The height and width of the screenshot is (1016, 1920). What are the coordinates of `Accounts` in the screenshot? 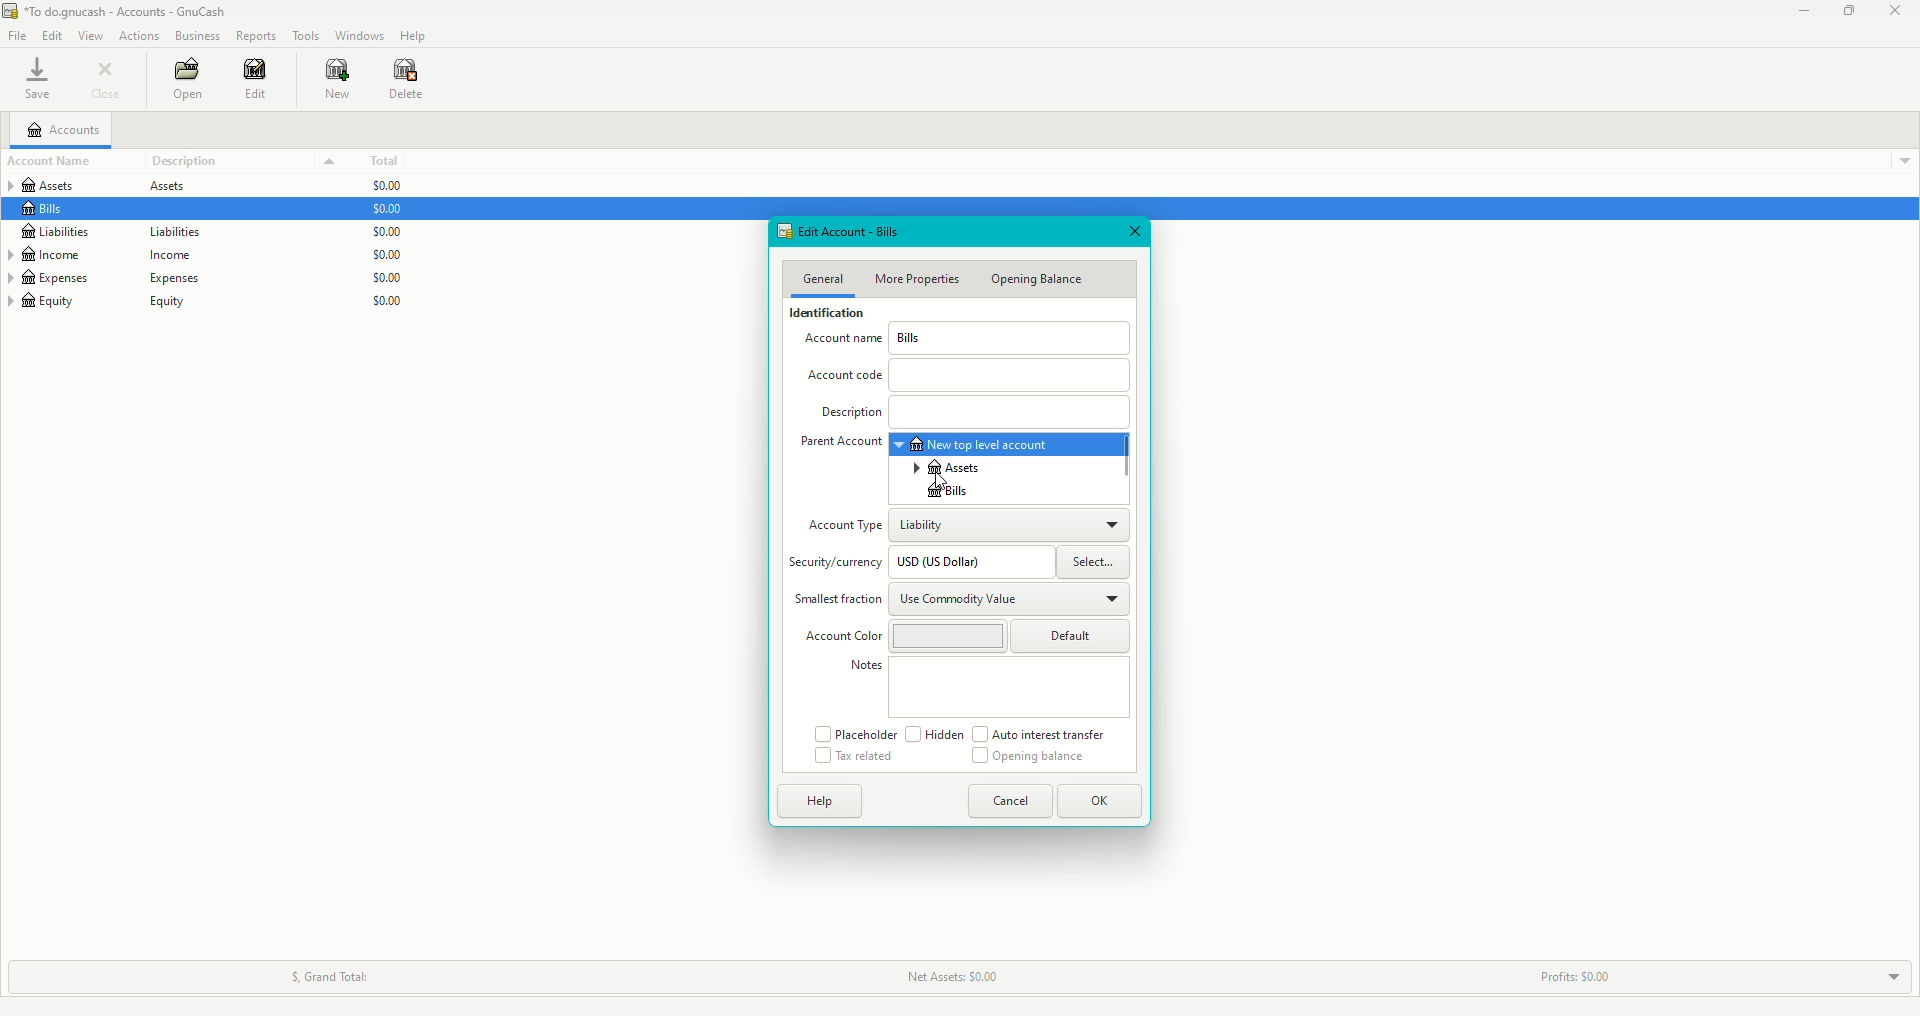 It's located at (68, 129).